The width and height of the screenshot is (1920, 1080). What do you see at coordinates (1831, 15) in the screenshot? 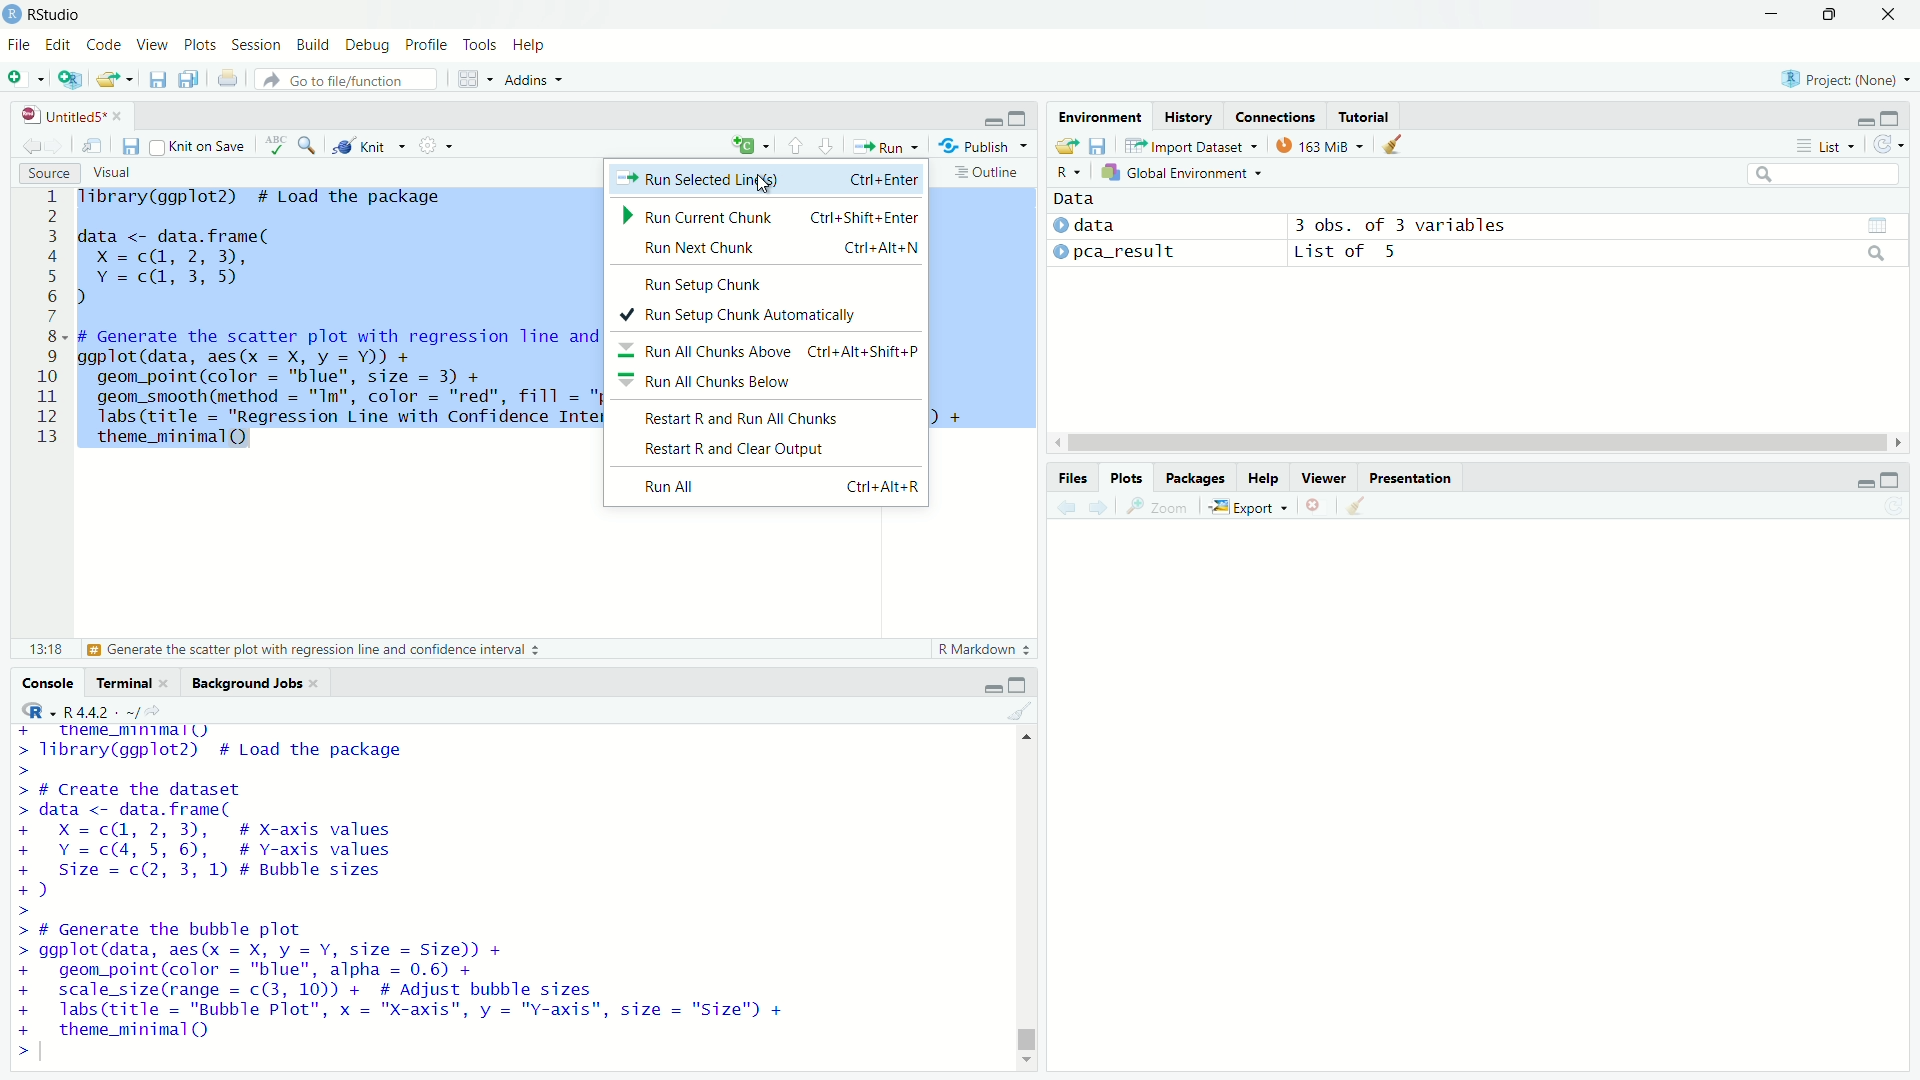
I see `restore` at bounding box center [1831, 15].